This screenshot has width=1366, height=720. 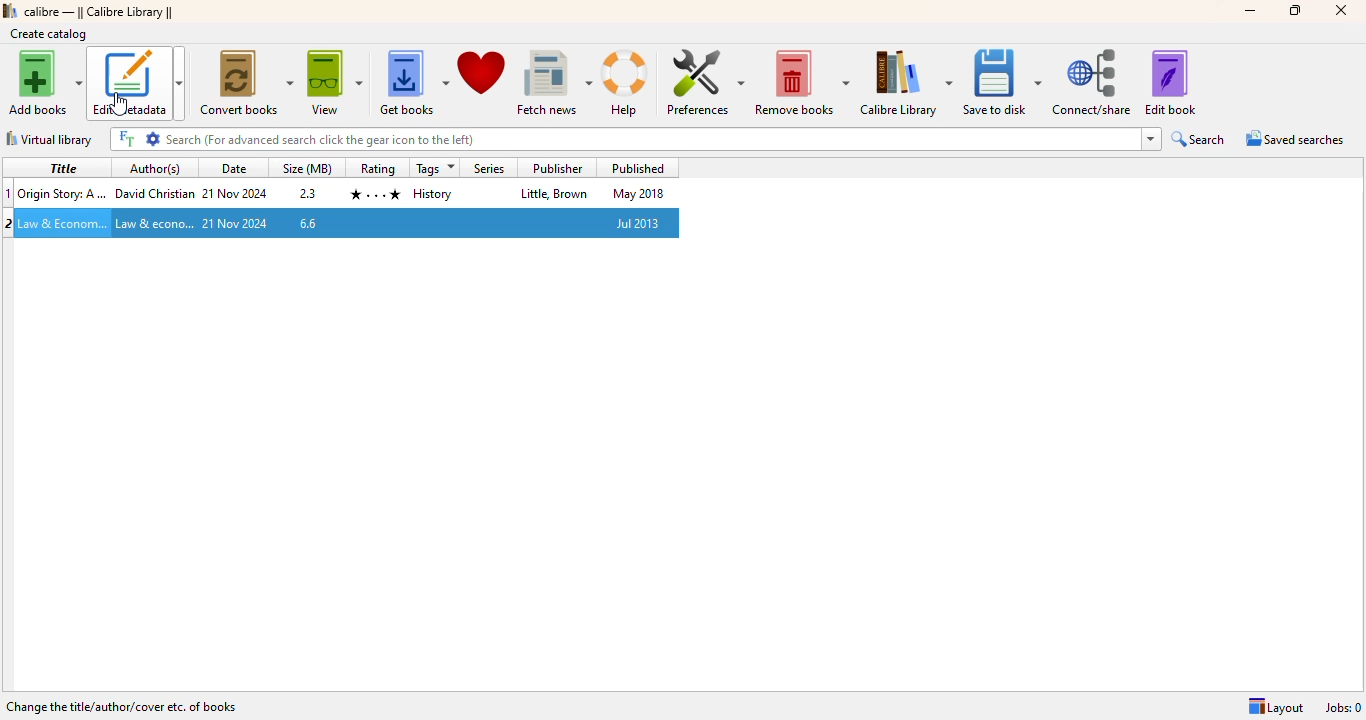 What do you see at coordinates (1094, 82) in the screenshot?
I see `connect/share` at bounding box center [1094, 82].